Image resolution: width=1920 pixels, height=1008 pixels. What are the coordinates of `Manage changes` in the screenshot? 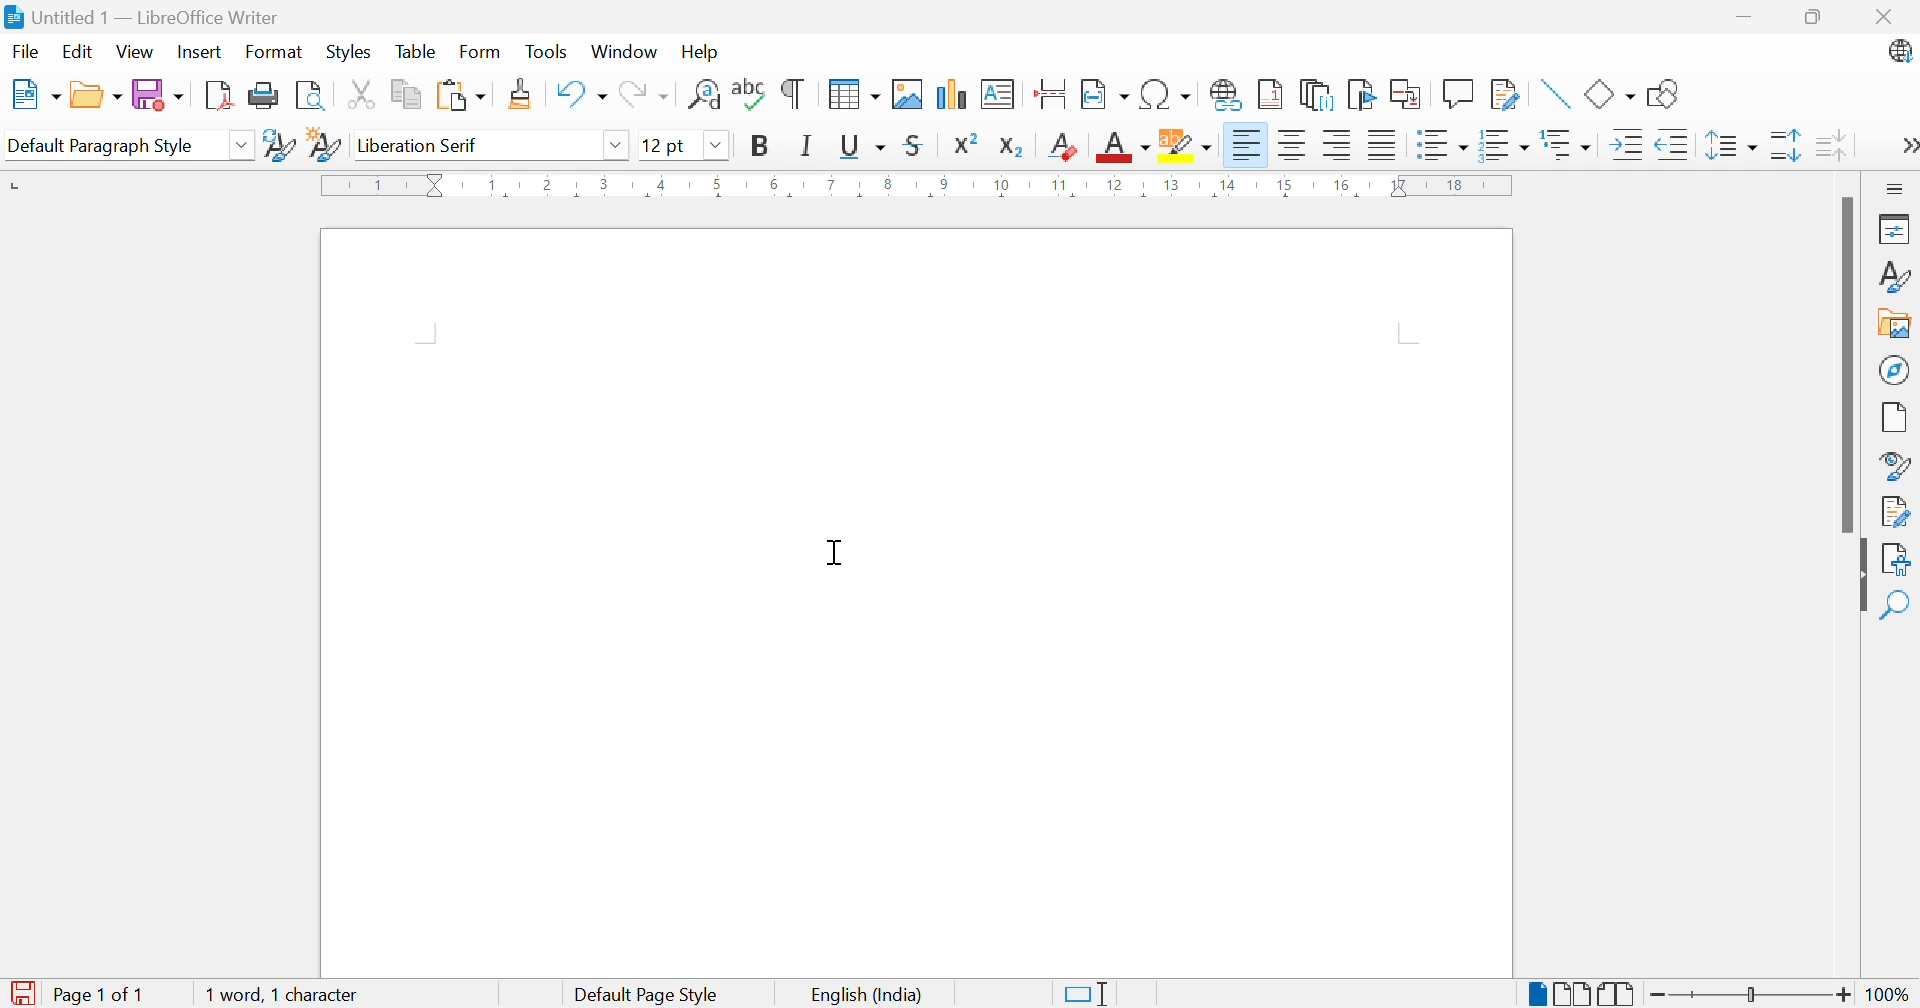 It's located at (1897, 513).